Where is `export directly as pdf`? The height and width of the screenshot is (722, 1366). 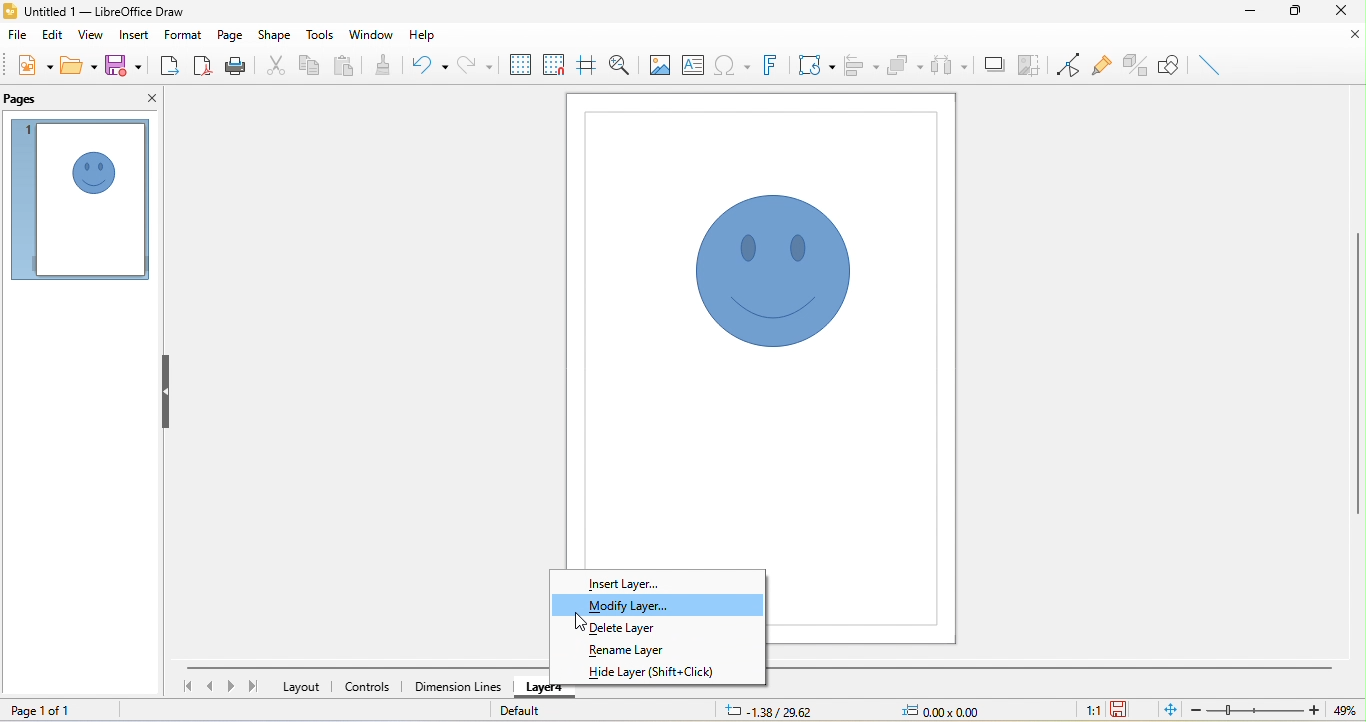 export directly as pdf is located at coordinates (204, 64).